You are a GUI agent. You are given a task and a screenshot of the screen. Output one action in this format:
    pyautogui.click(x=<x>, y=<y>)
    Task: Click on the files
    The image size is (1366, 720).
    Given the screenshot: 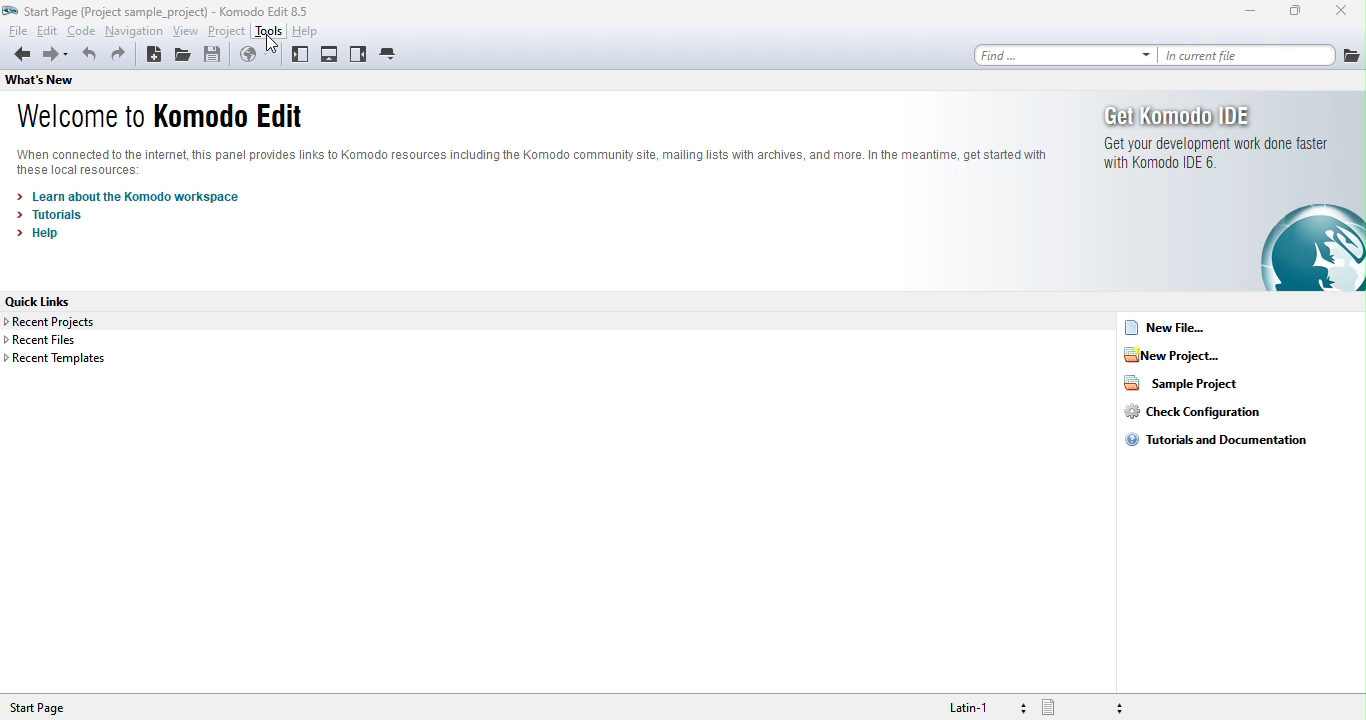 What is the action you would take?
    pyautogui.click(x=1350, y=53)
    